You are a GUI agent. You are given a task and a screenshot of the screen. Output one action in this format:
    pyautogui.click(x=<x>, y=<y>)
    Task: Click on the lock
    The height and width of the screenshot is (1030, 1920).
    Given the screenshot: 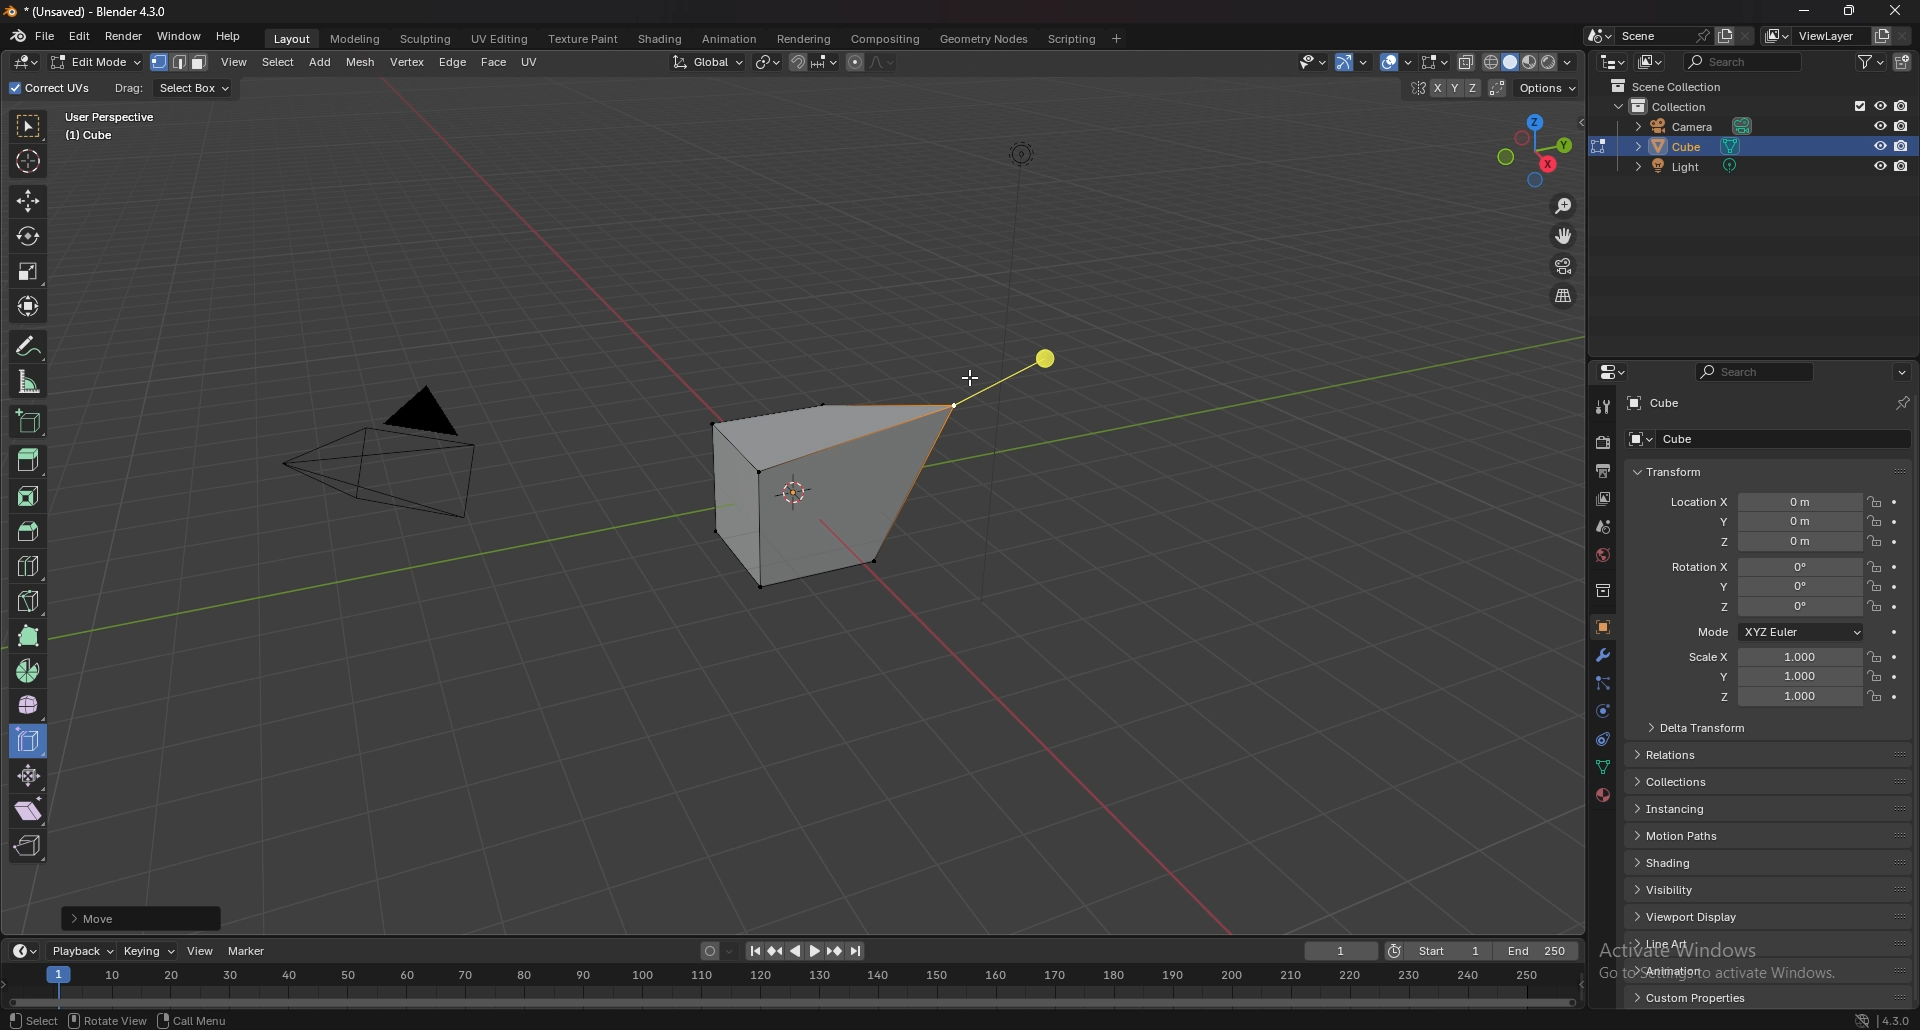 What is the action you would take?
    pyautogui.click(x=1875, y=522)
    